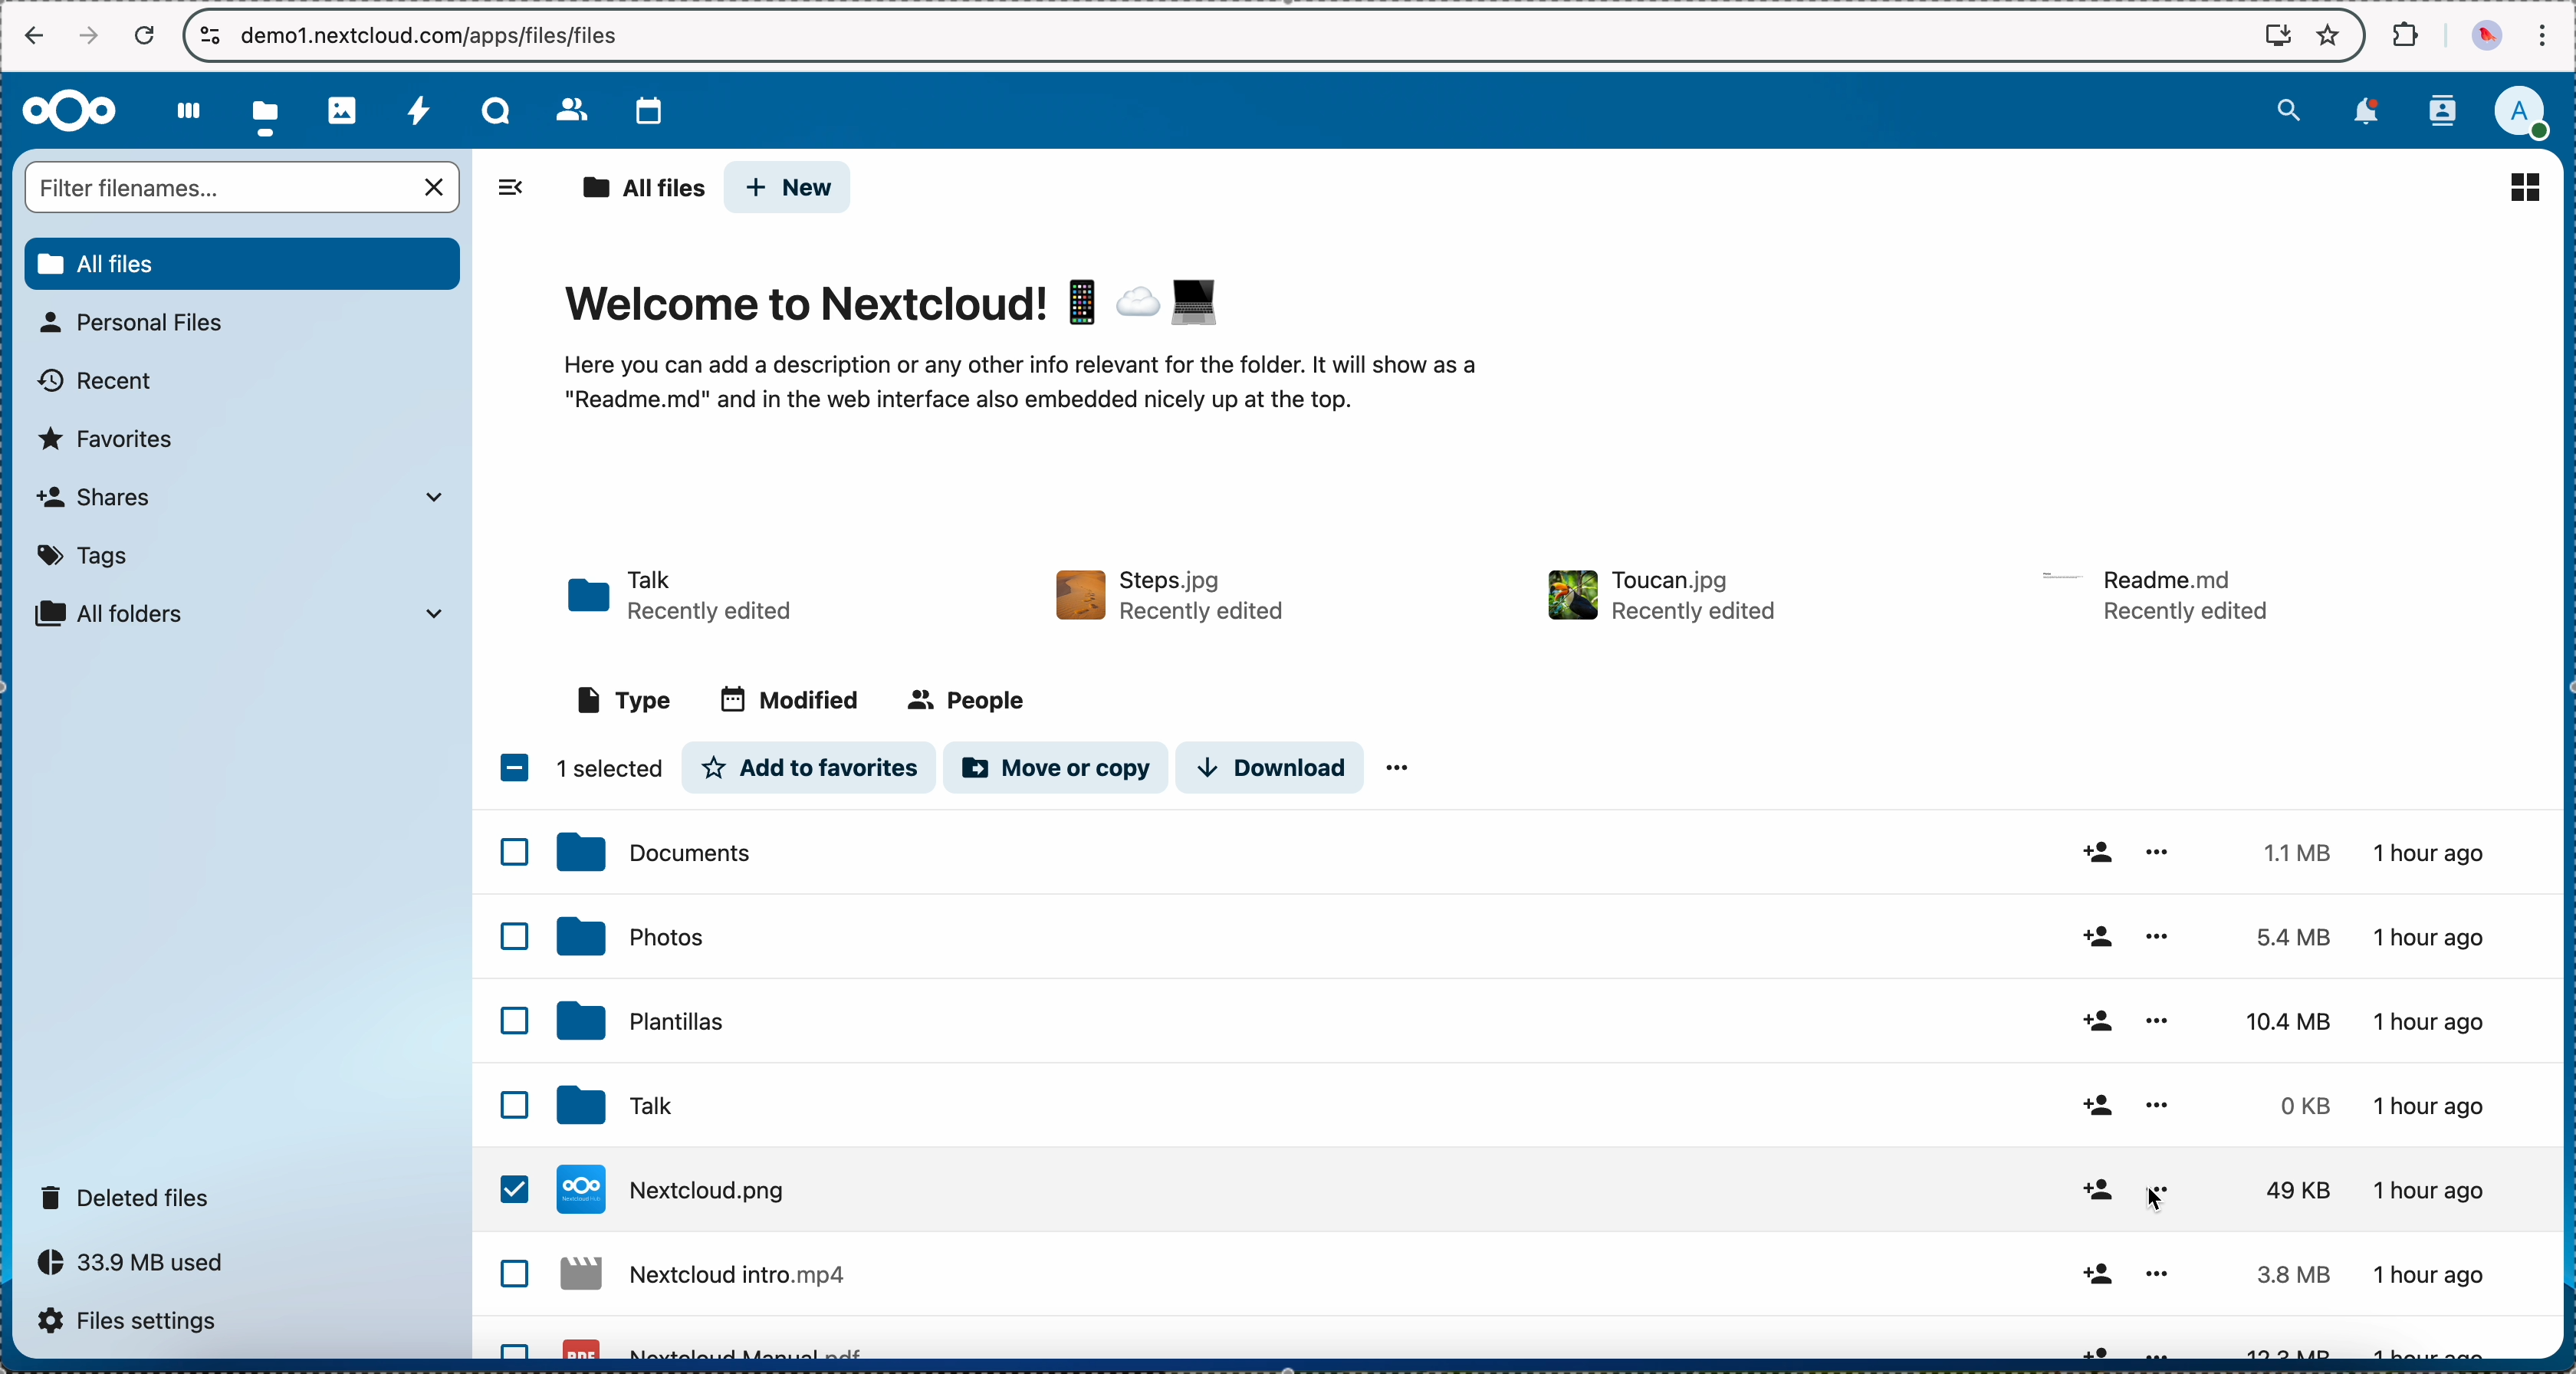 Image resolution: width=2576 pixels, height=1374 pixels. I want to click on more options, so click(1401, 766).